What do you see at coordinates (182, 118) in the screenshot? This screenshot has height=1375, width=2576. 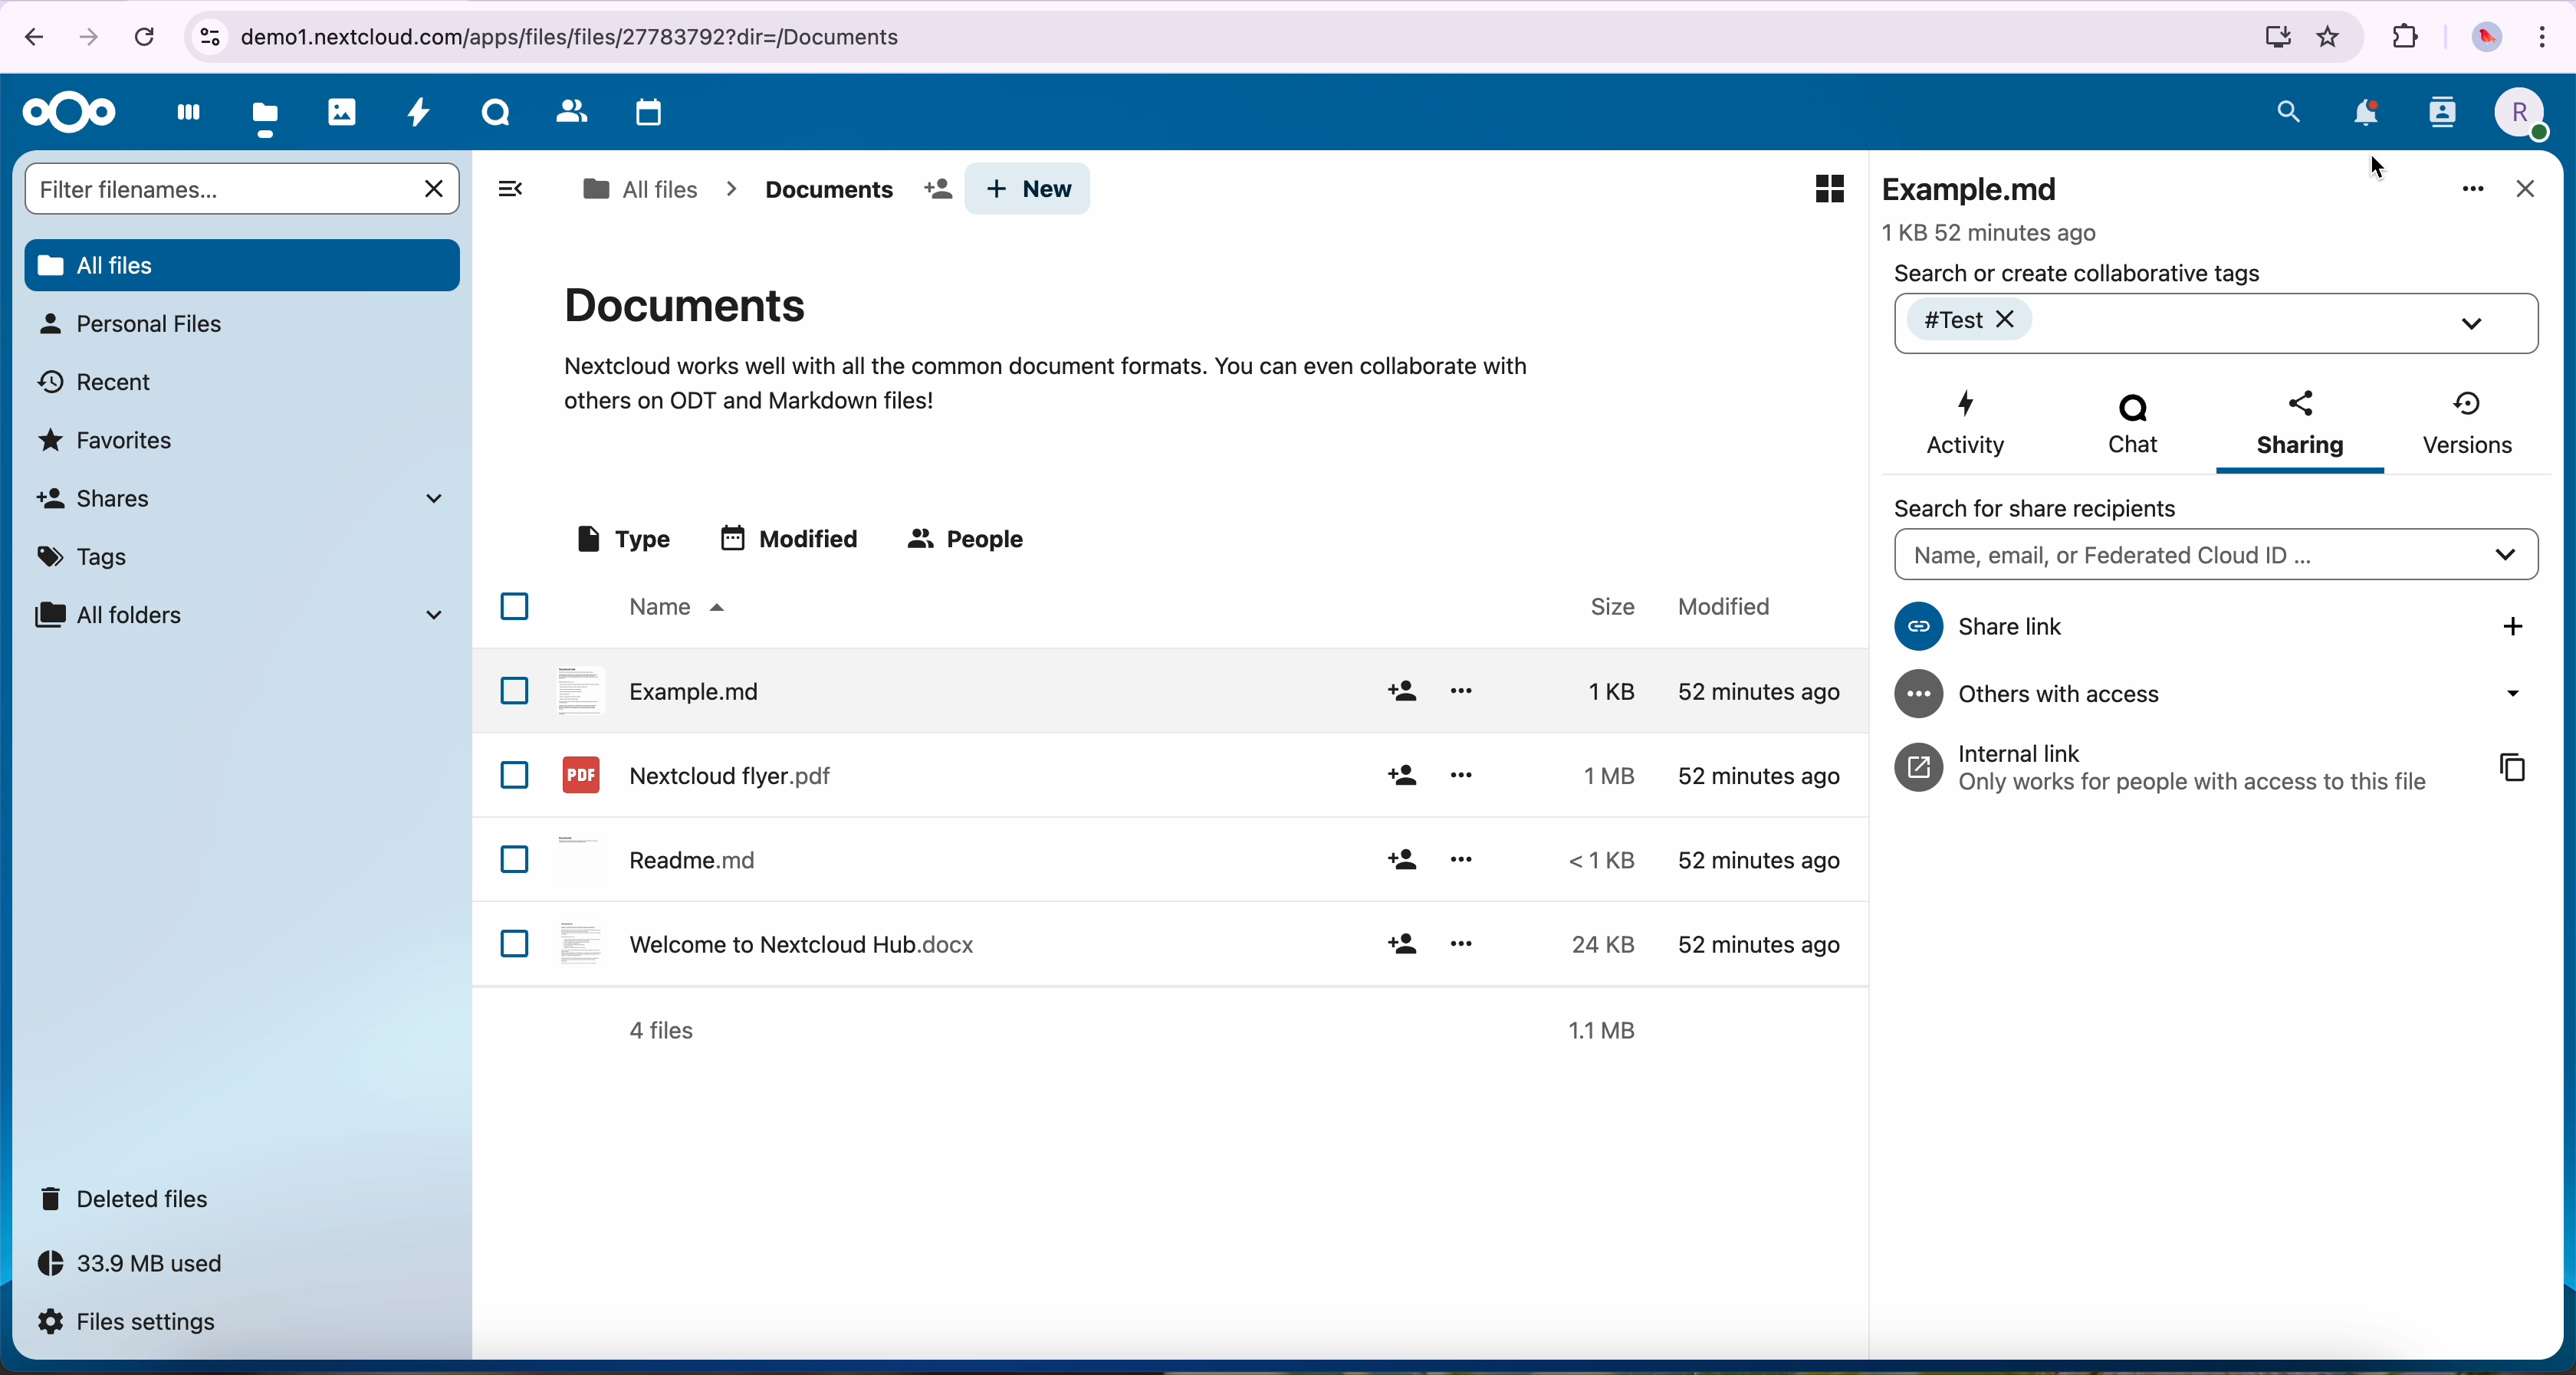 I see `dashboard` at bounding box center [182, 118].